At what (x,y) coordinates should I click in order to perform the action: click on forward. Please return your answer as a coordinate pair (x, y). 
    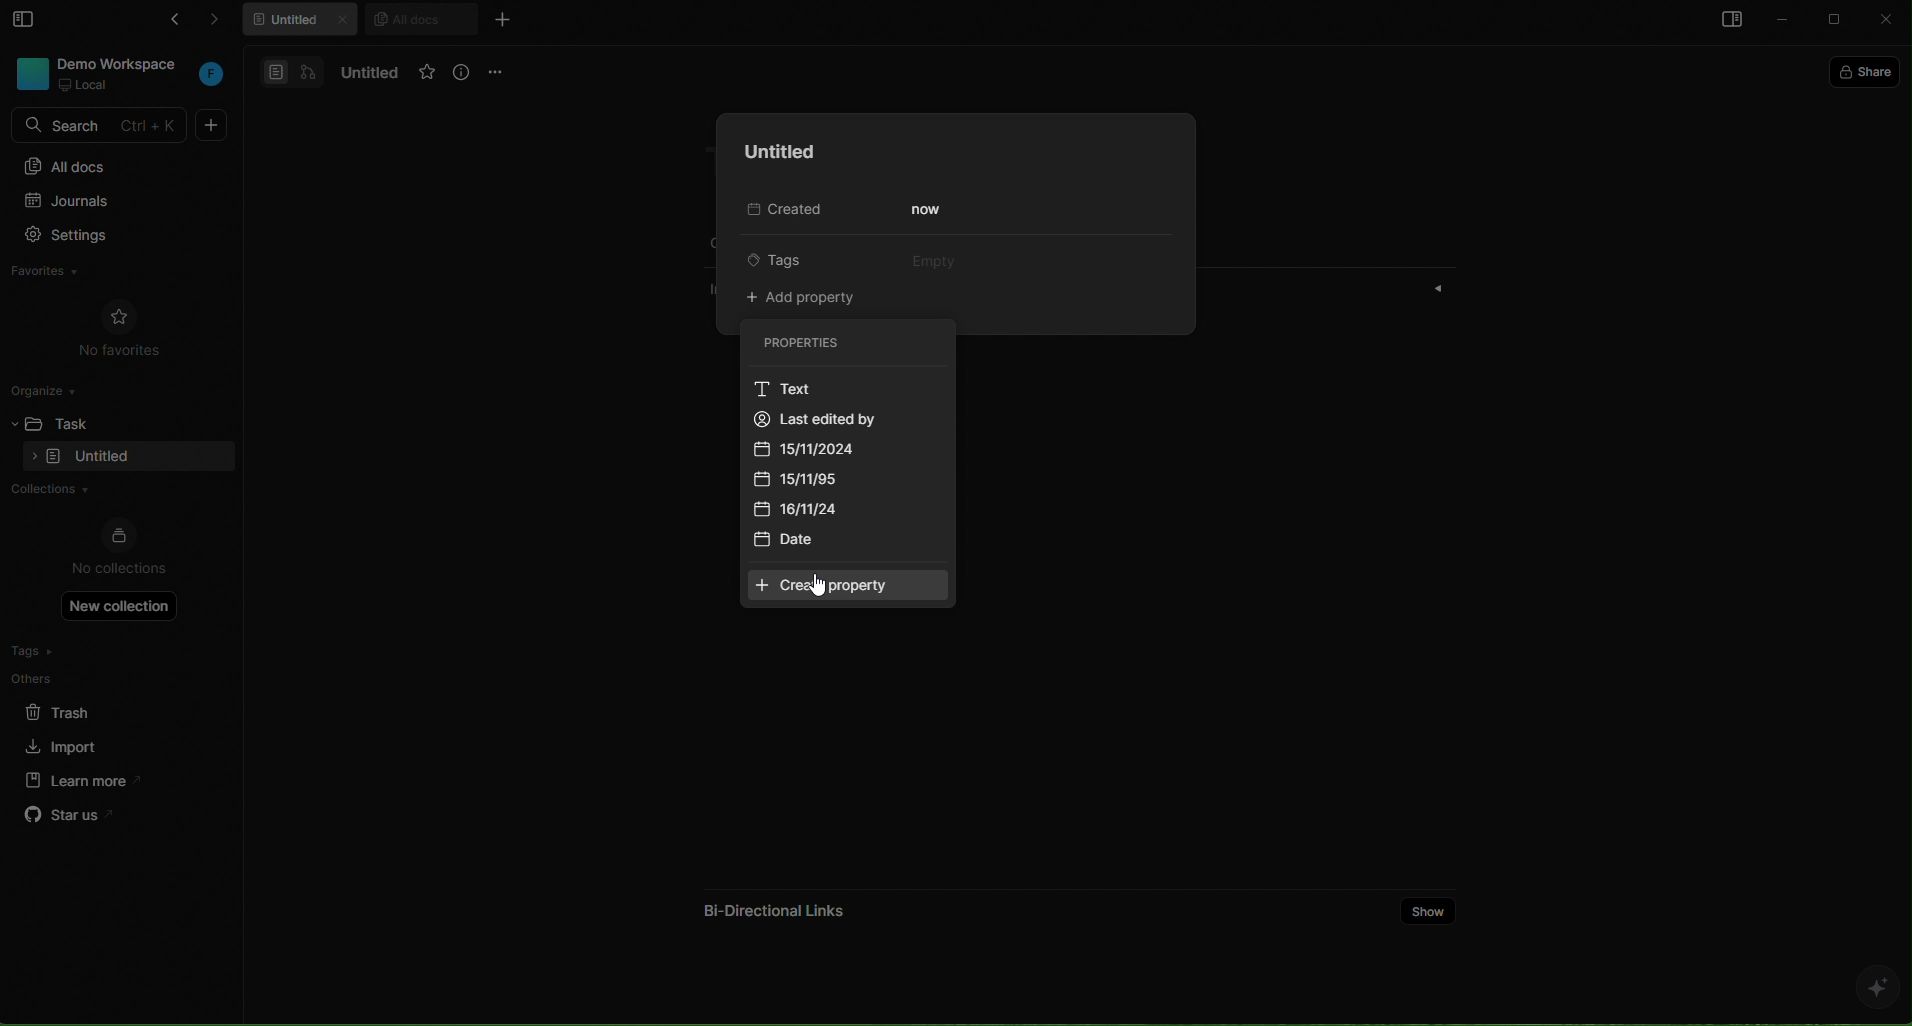
    Looking at the image, I should click on (224, 23).